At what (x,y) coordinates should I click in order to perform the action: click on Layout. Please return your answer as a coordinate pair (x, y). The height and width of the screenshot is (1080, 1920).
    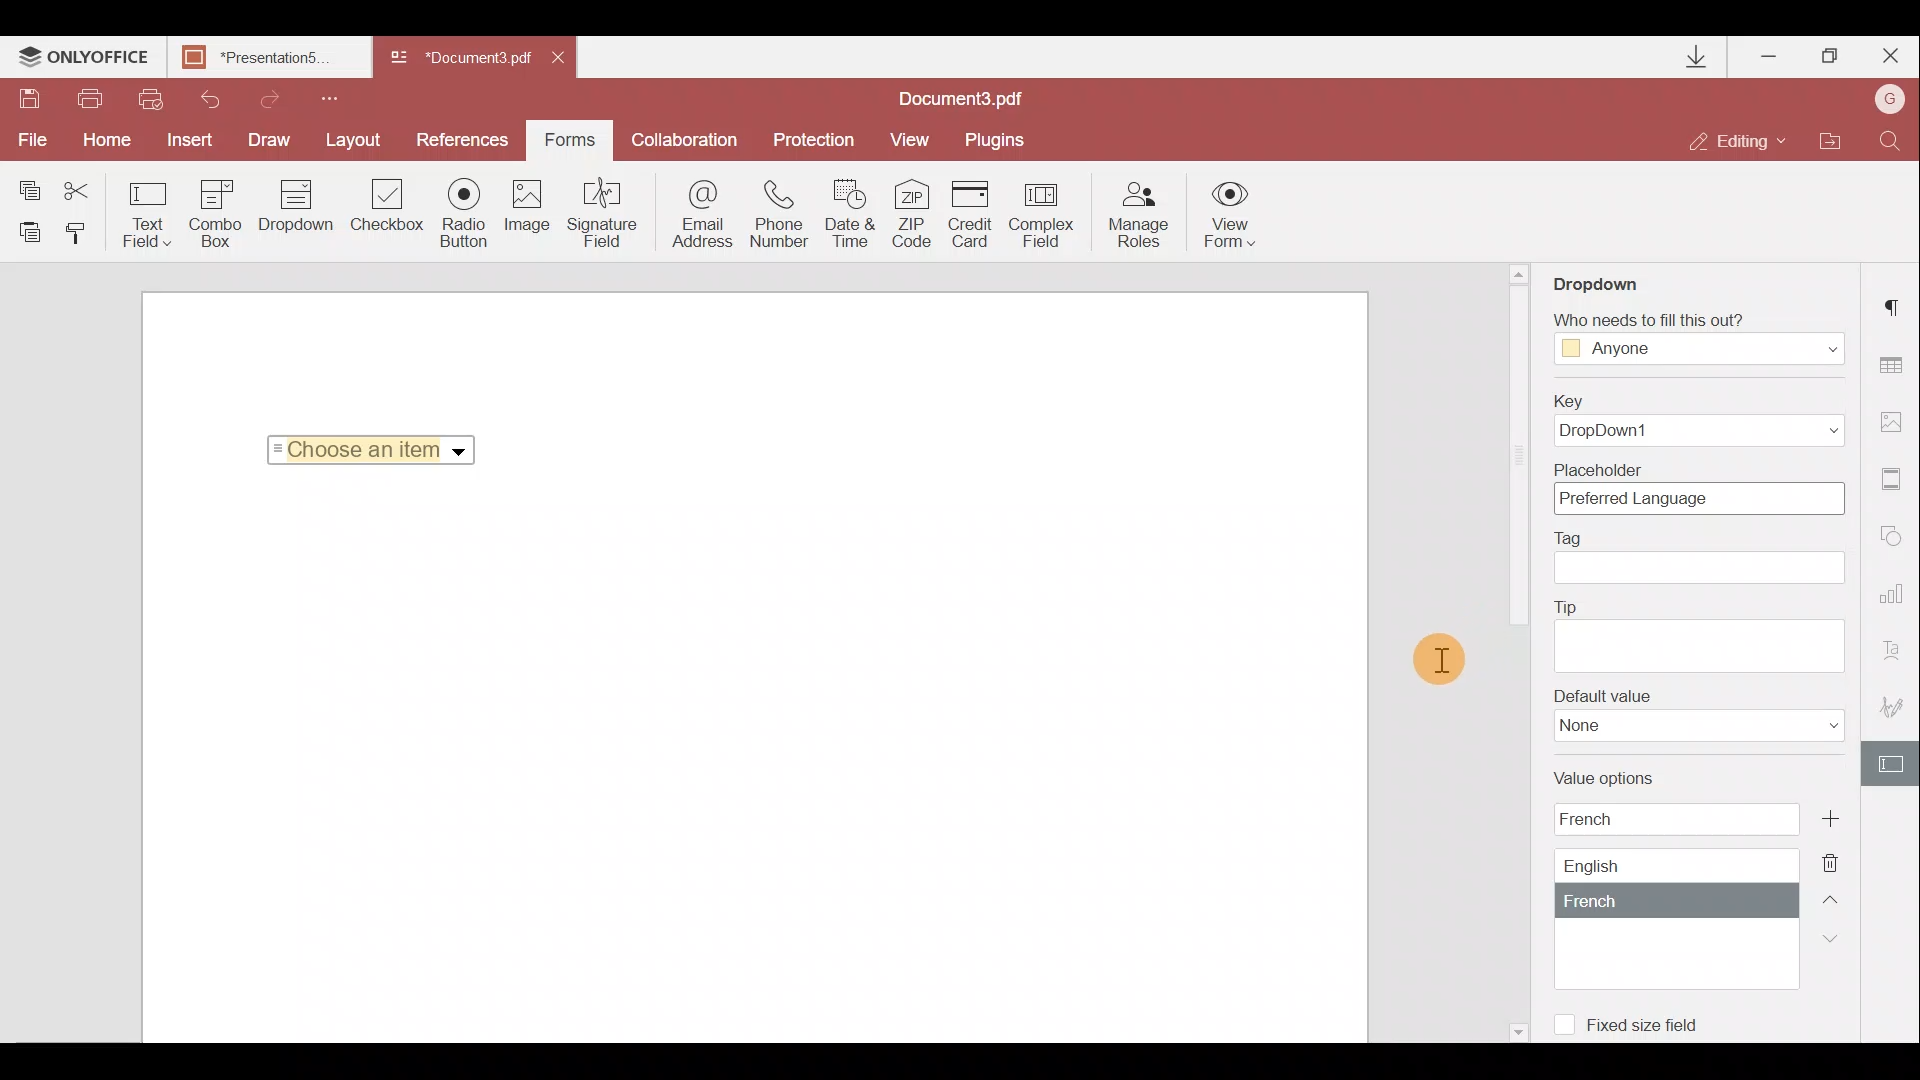
    Looking at the image, I should click on (355, 137).